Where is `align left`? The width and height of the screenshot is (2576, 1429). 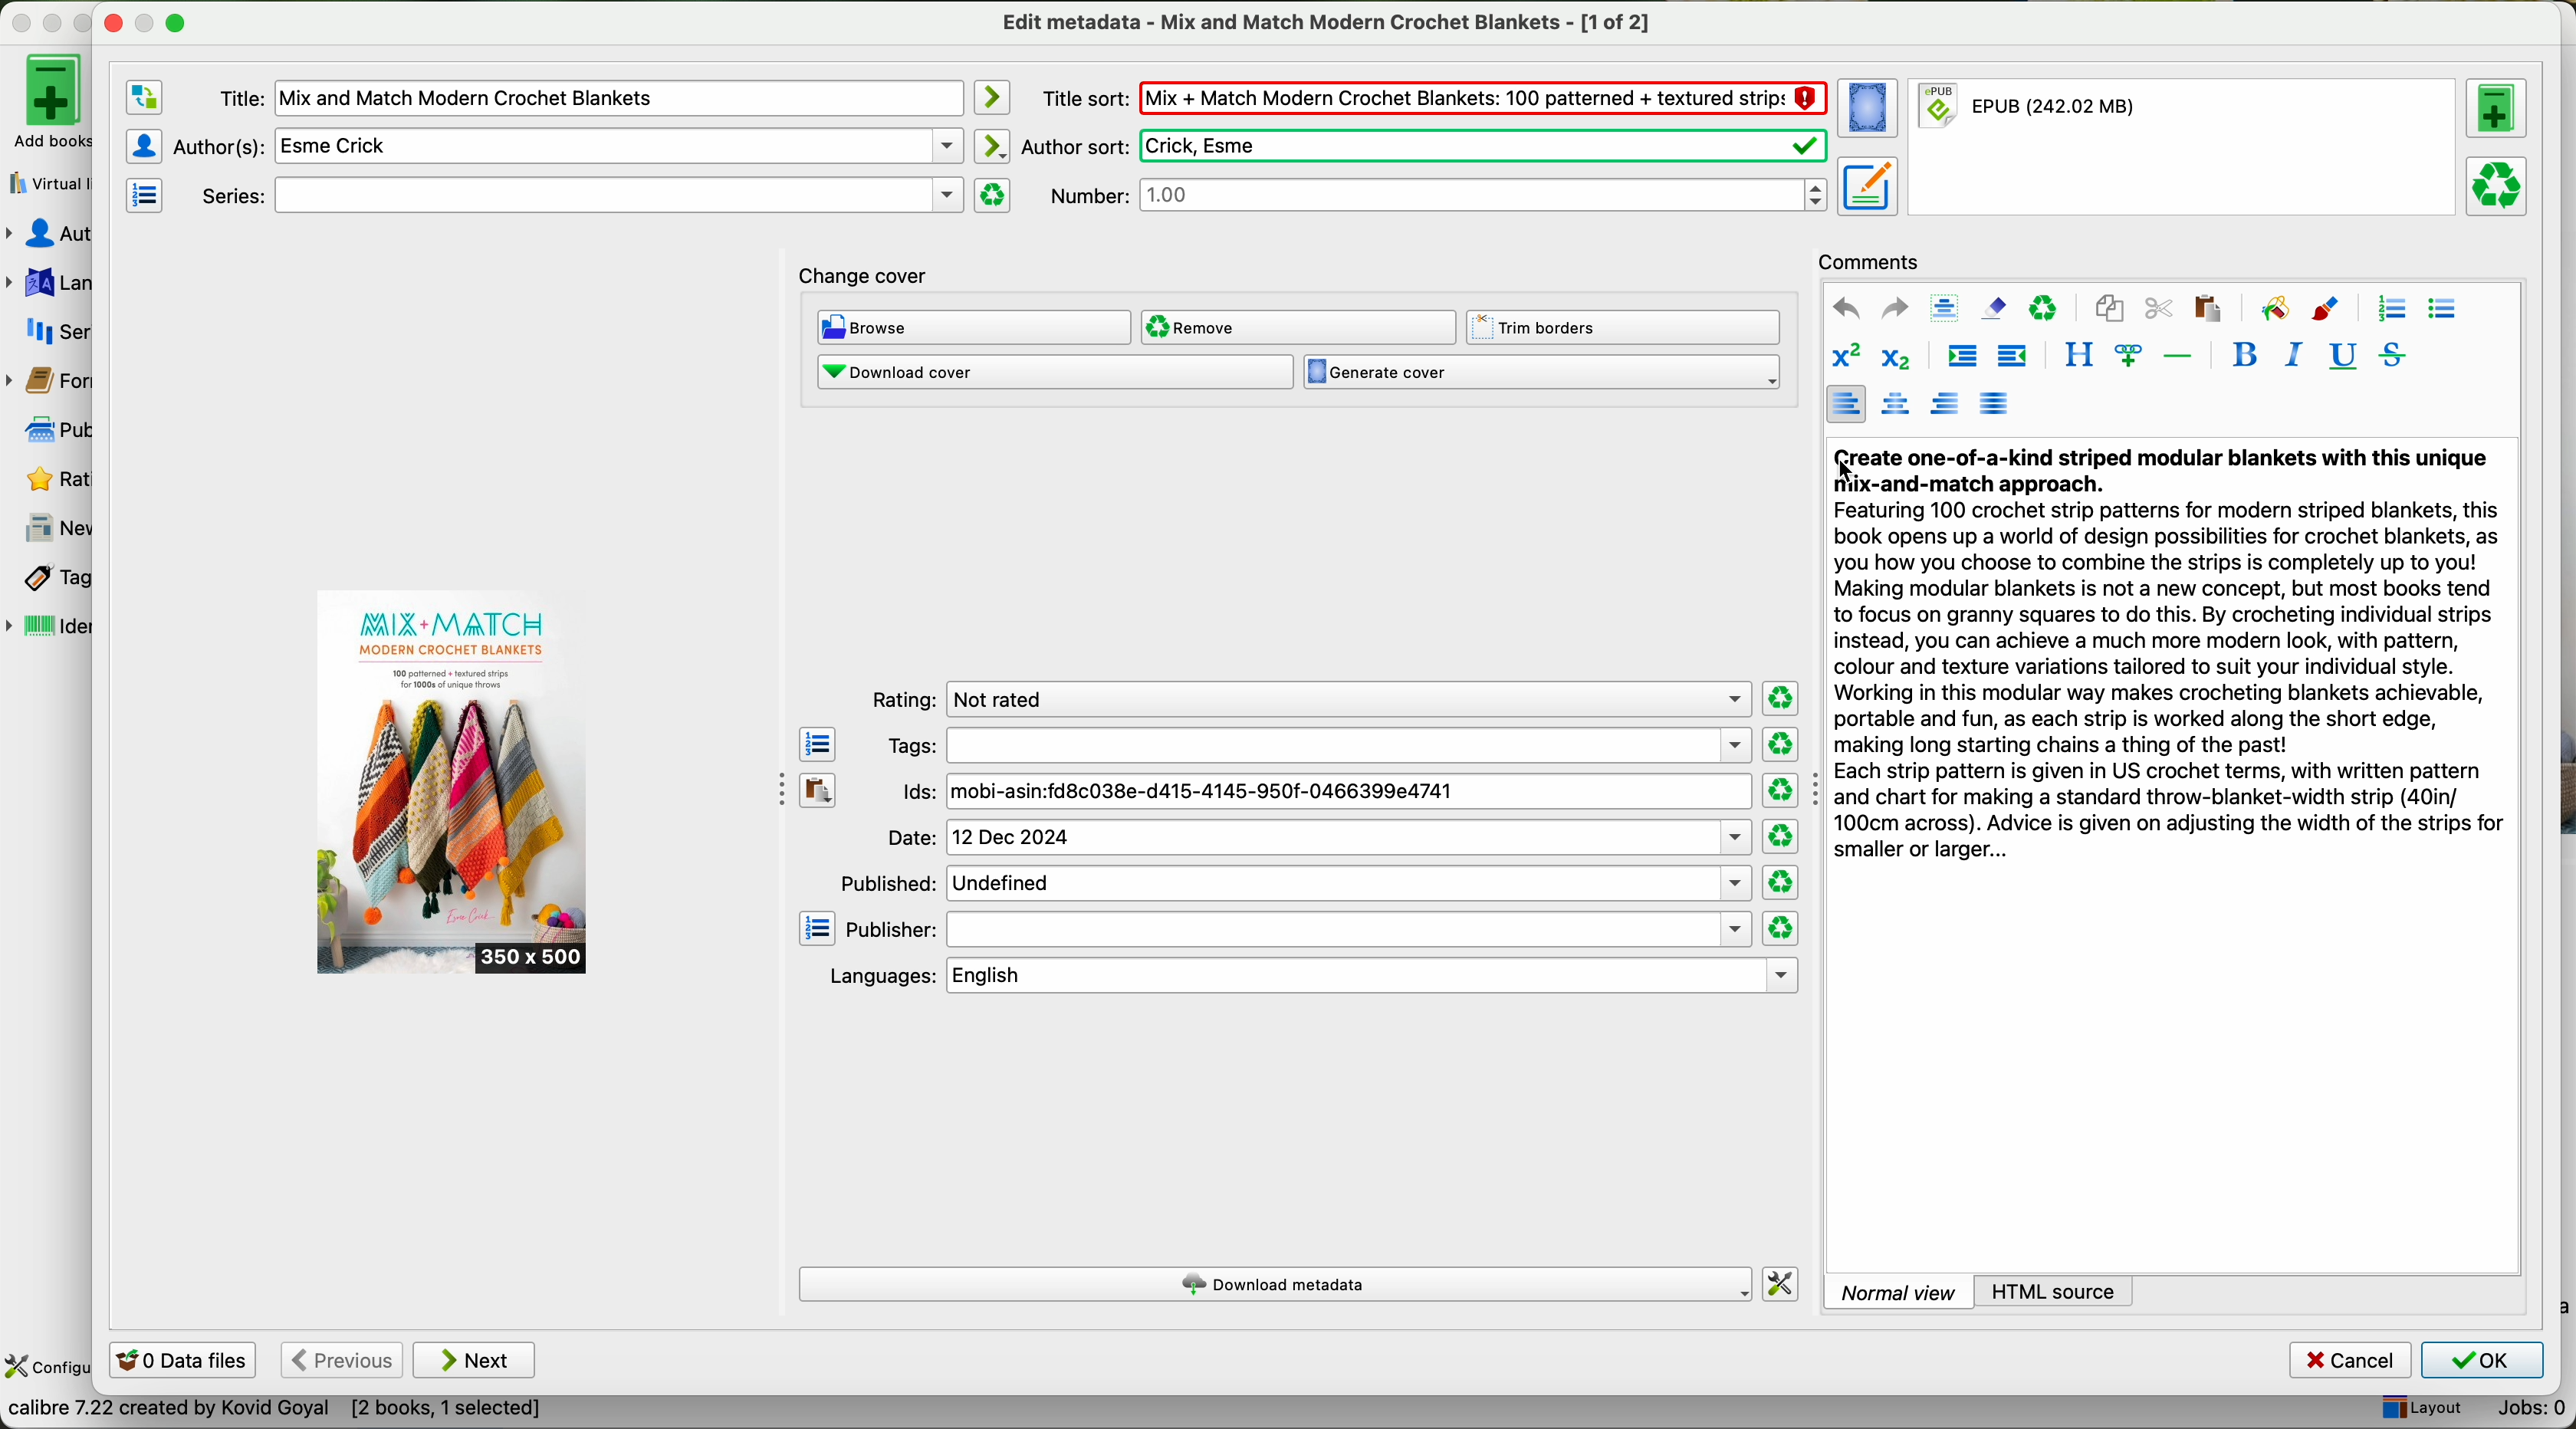
align left is located at coordinates (1845, 403).